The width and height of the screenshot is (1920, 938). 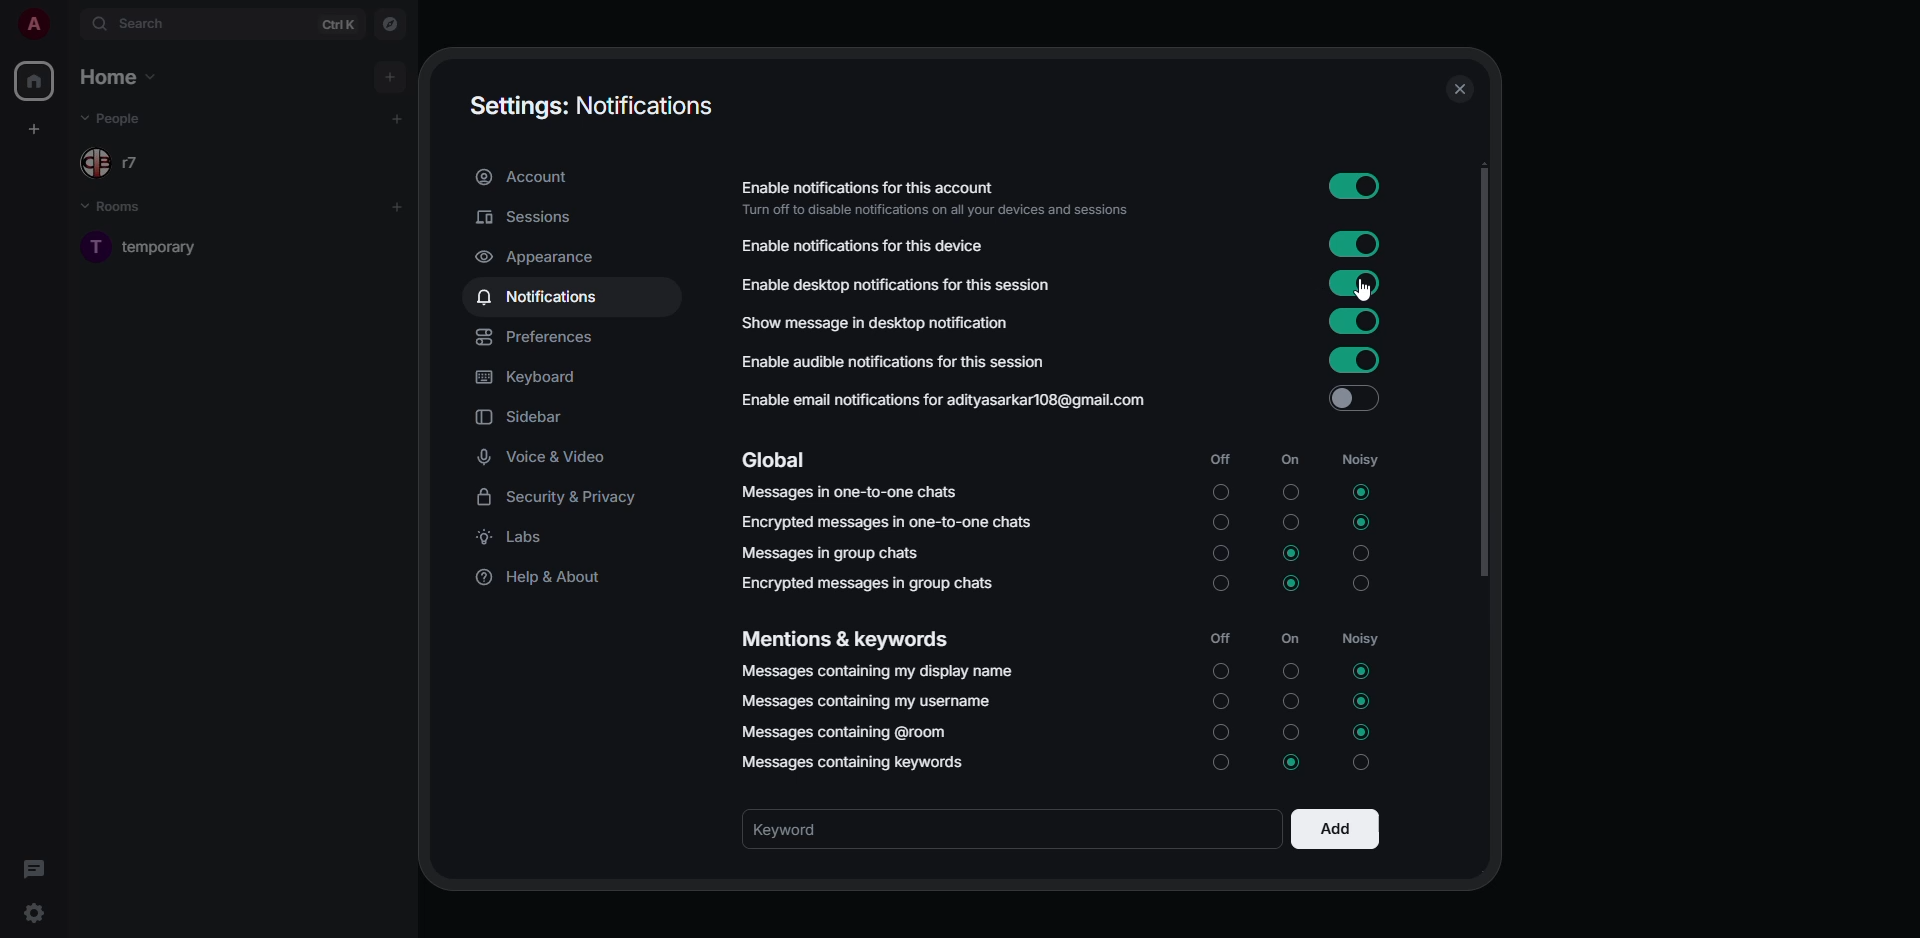 What do you see at coordinates (796, 829) in the screenshot?
I see `keyword` at bounding box center [796, 829].